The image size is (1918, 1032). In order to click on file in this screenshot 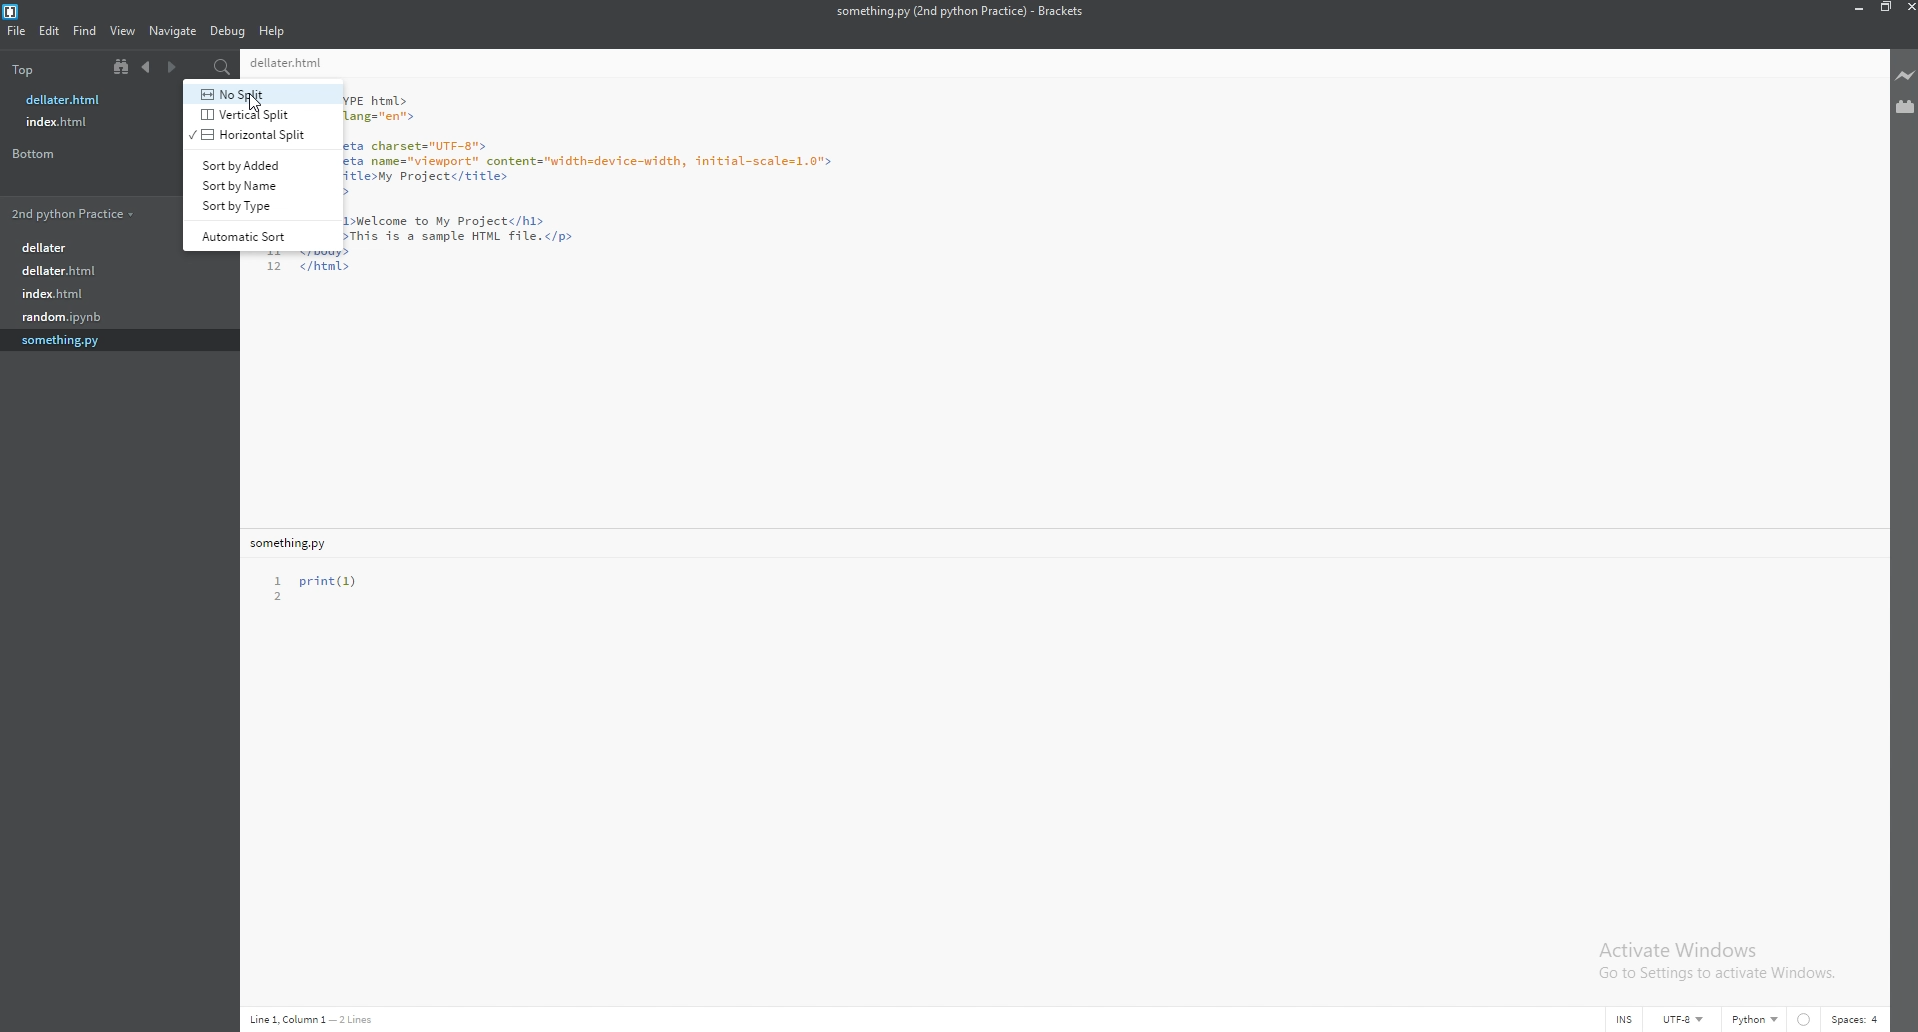, I will do `click(16, 31)`.